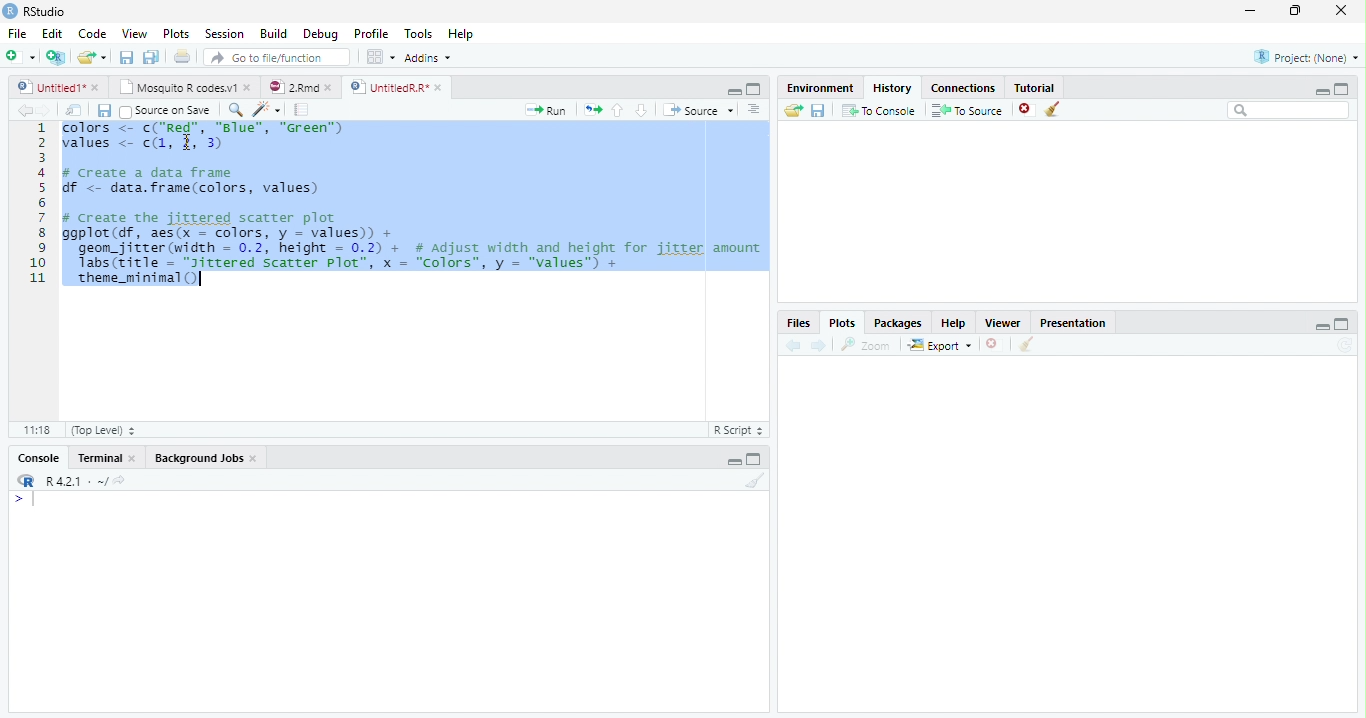 This screenshot has height=718, width=1366. I want to click on Project: (None), so click(1306, 57).